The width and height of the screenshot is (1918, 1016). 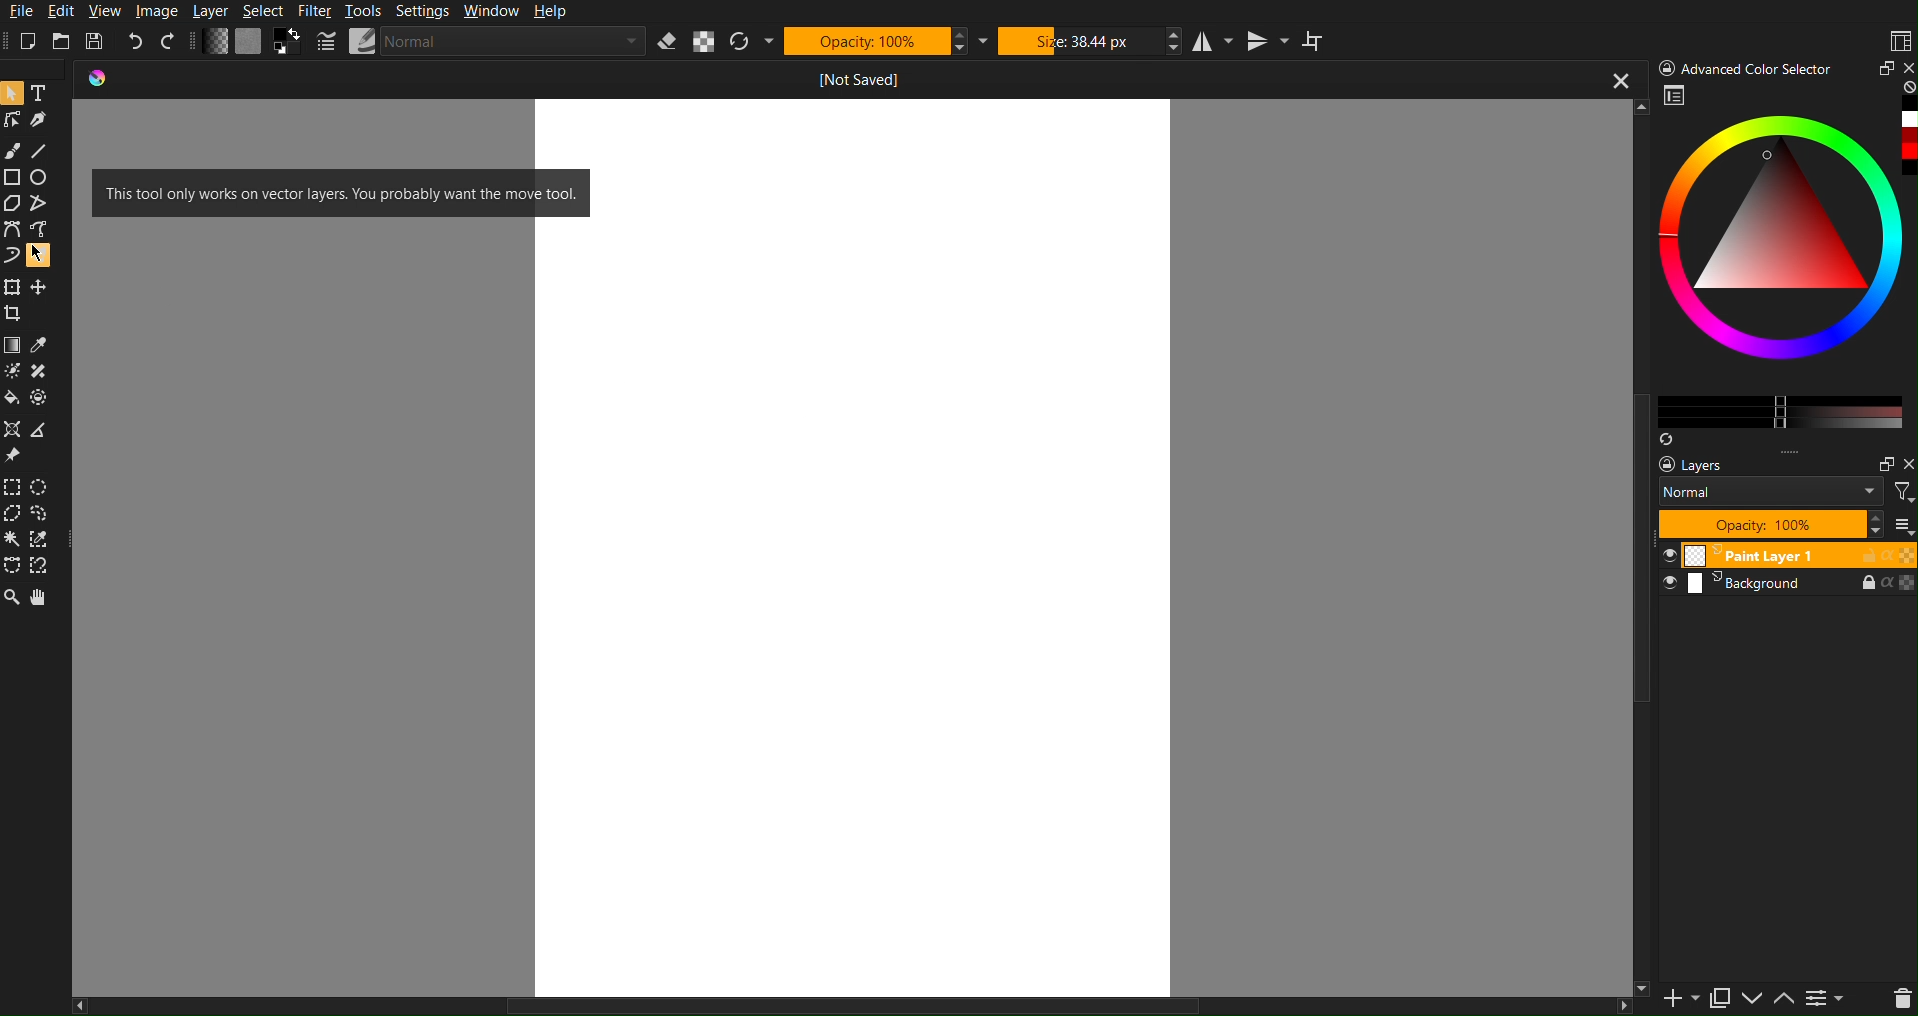 I want to click on copy, so click(x=1719, y=998).